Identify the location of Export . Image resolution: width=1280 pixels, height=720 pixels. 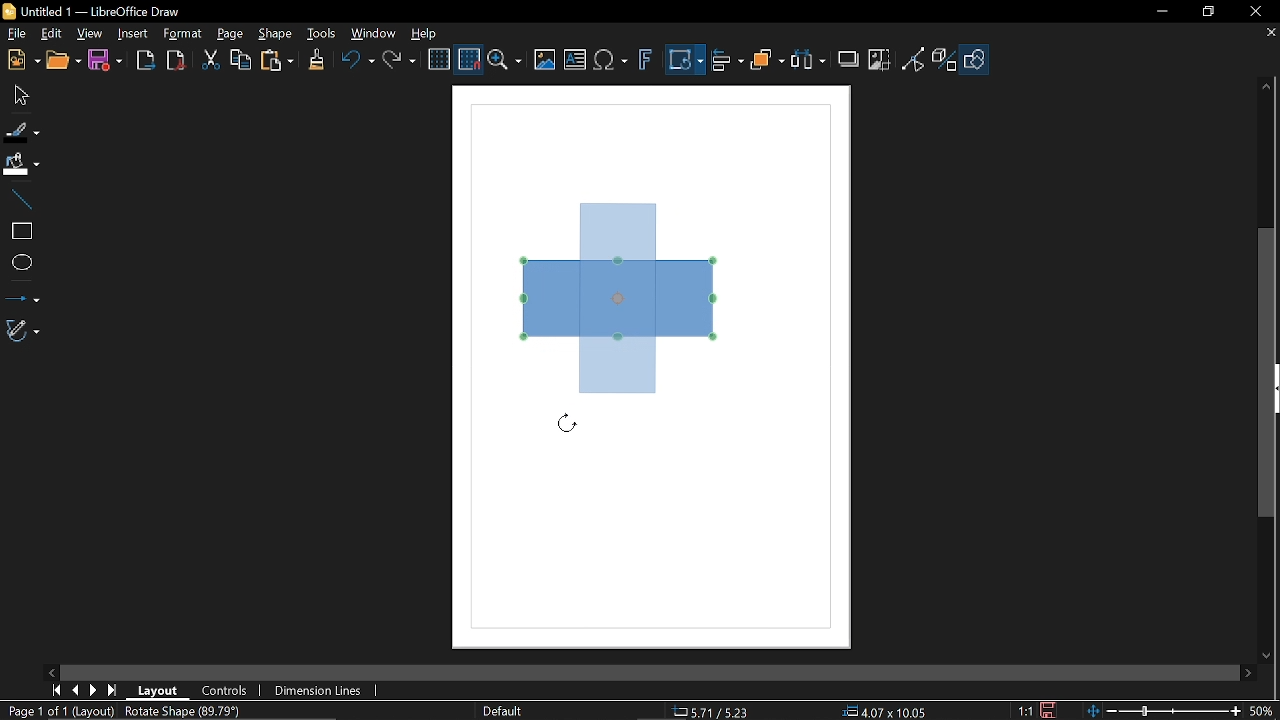
(145, 61).